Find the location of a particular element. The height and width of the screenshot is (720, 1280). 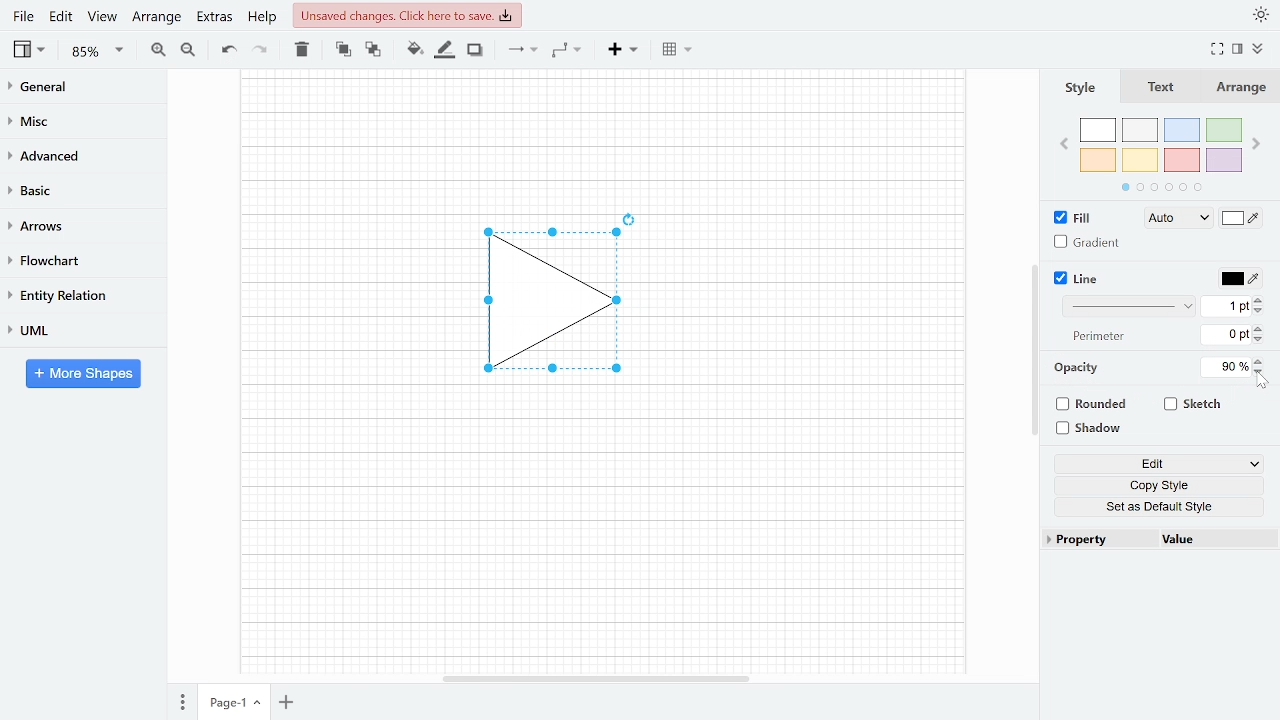

Format (Ctrl+Shift+P) is located at coordinates (1238, 50).